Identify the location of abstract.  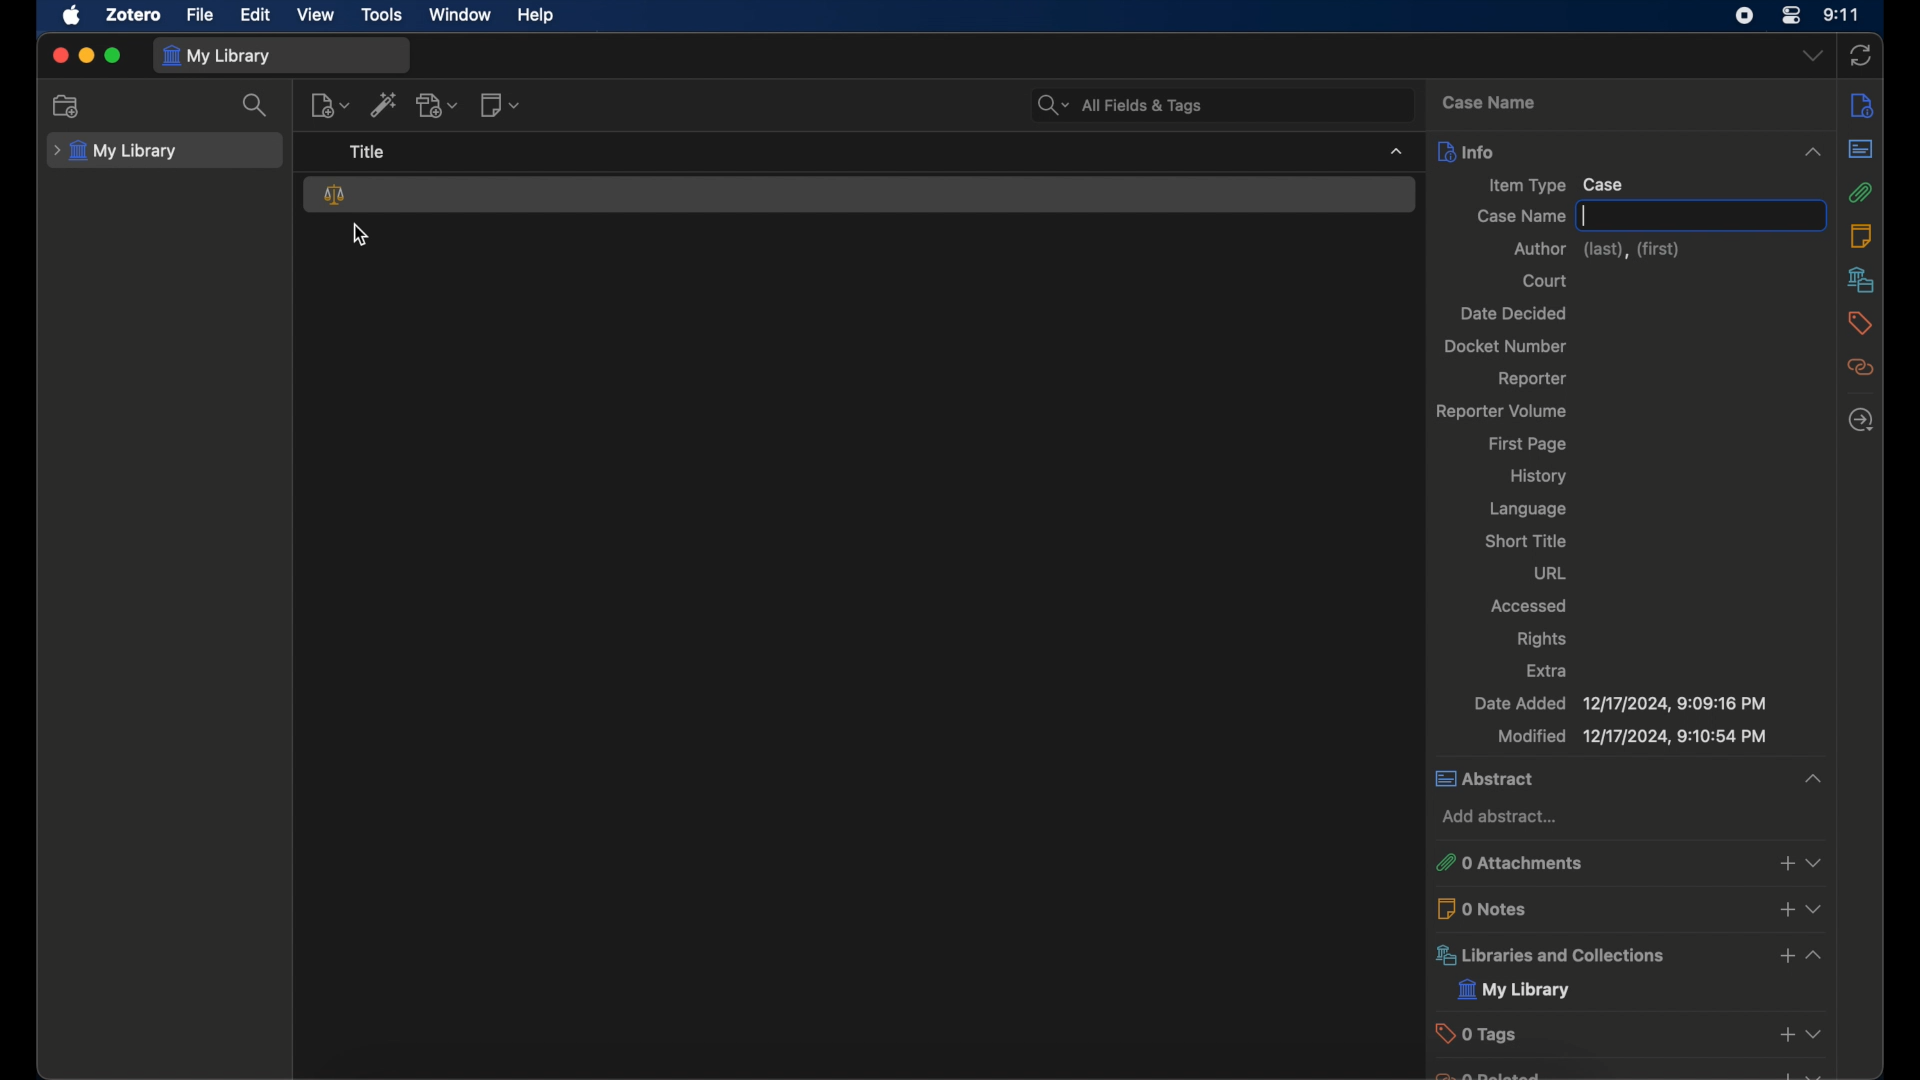
(1861, 149).